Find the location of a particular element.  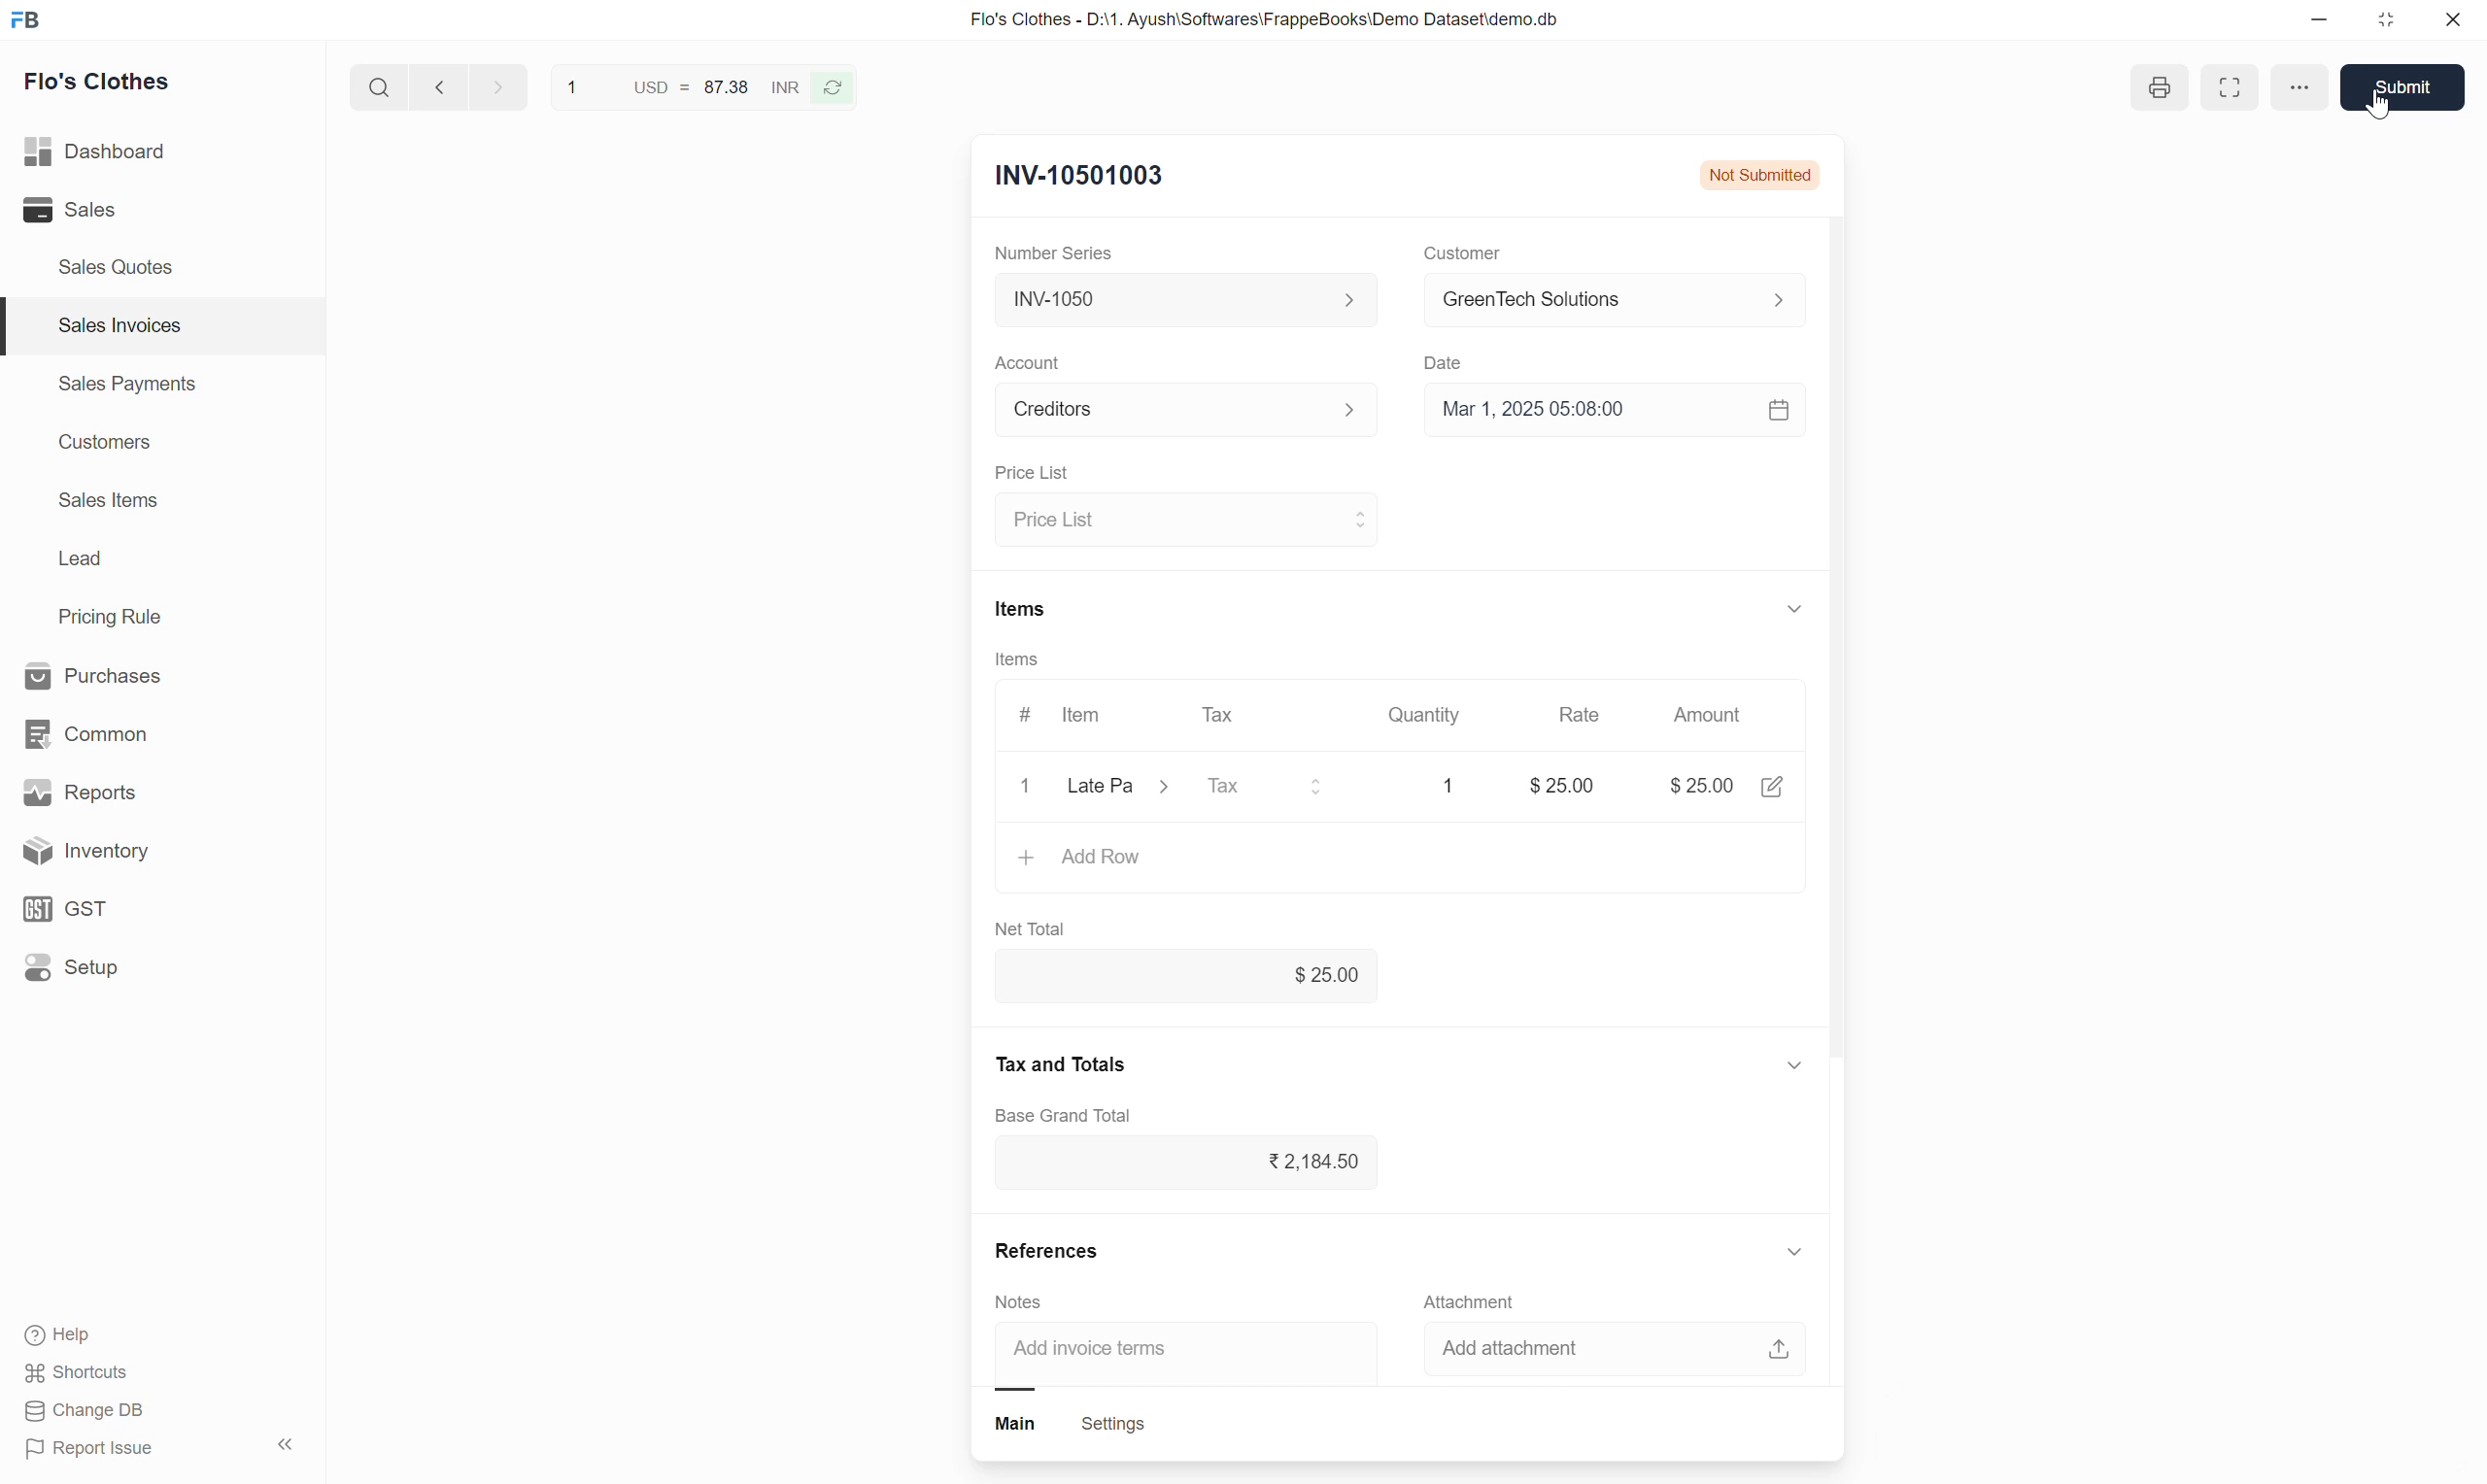

search  is located at coordinates (375, 92).